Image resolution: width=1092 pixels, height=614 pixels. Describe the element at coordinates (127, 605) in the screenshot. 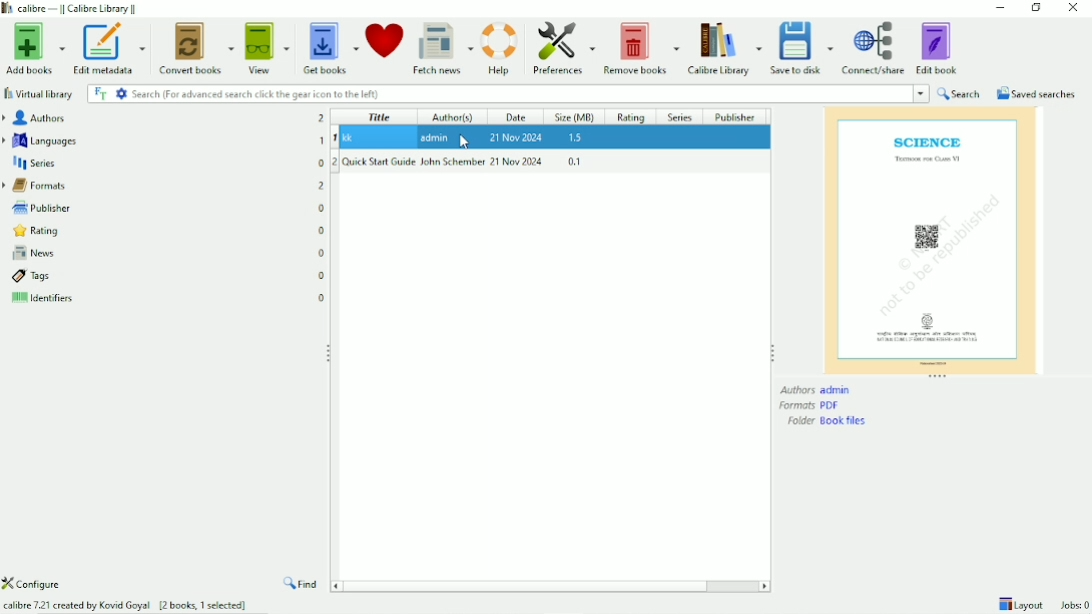

I see `Calibre 7.21 created by Kovid Goyal [2 books, 1 selected]` at that location.